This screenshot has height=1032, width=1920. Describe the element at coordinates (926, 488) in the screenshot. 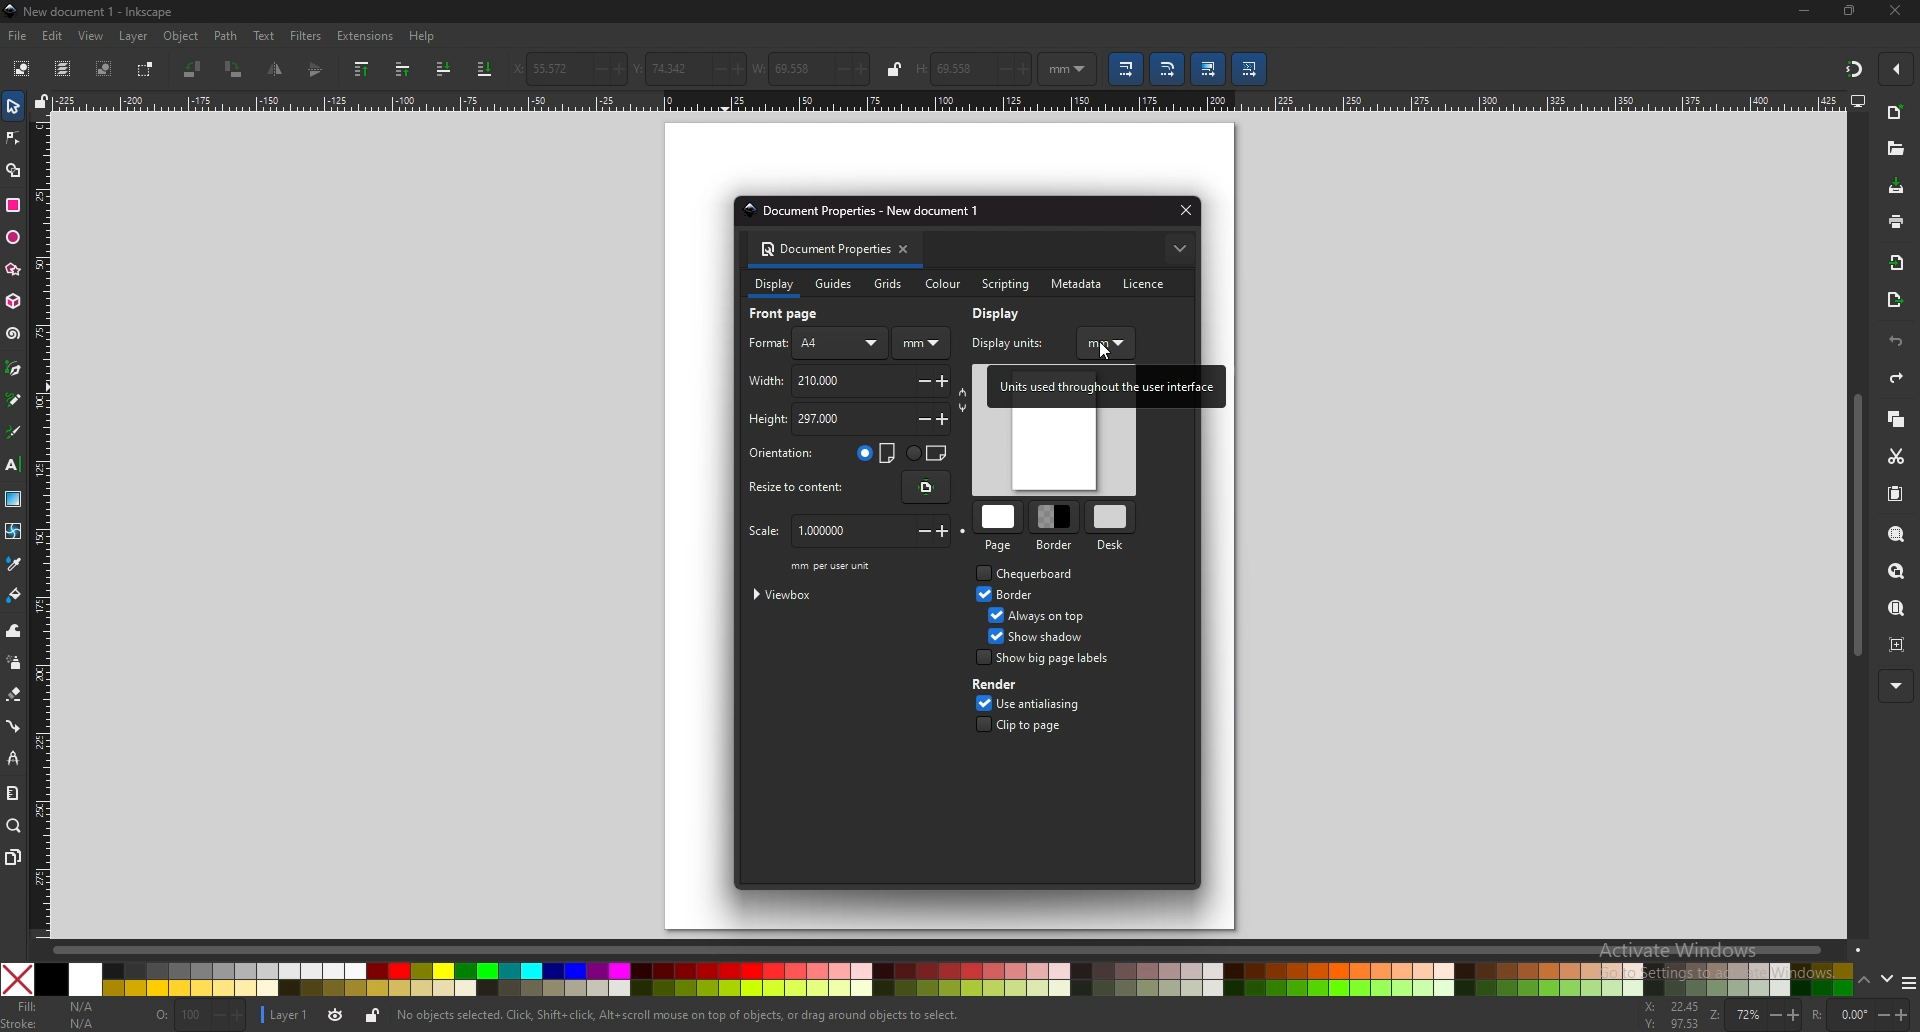

I see `resize content` at that location.